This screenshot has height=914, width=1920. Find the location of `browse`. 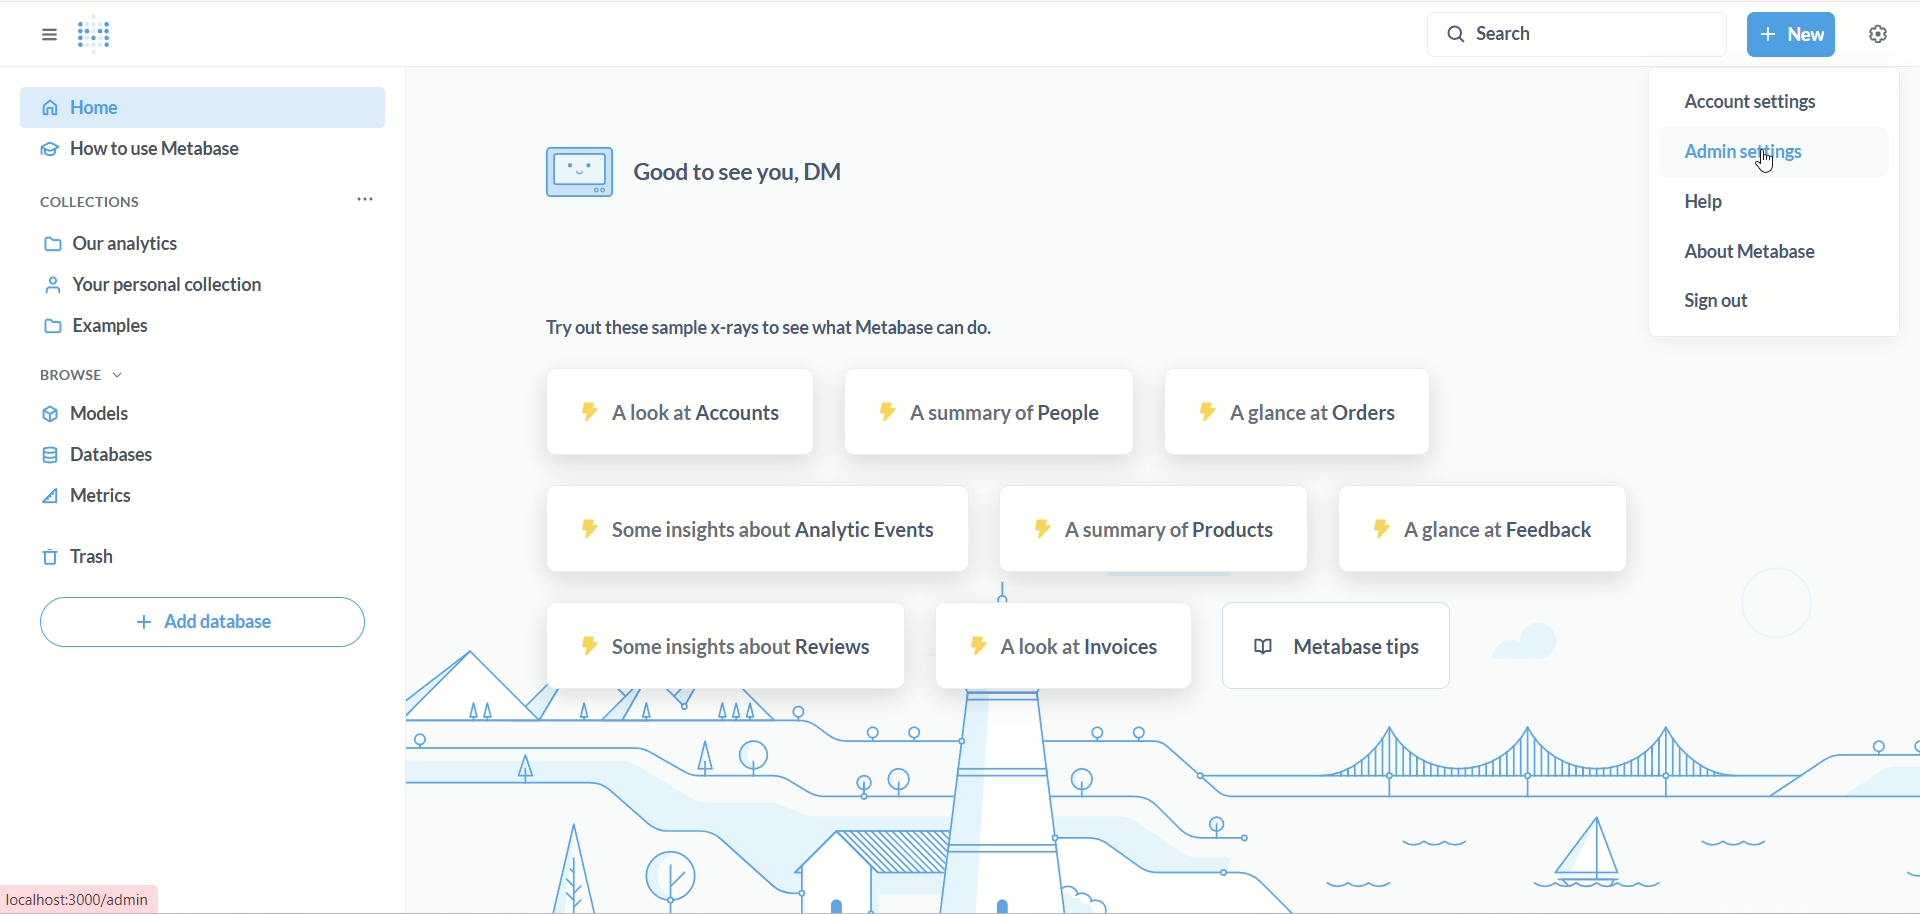

browse is located at coordinates (85, 378).